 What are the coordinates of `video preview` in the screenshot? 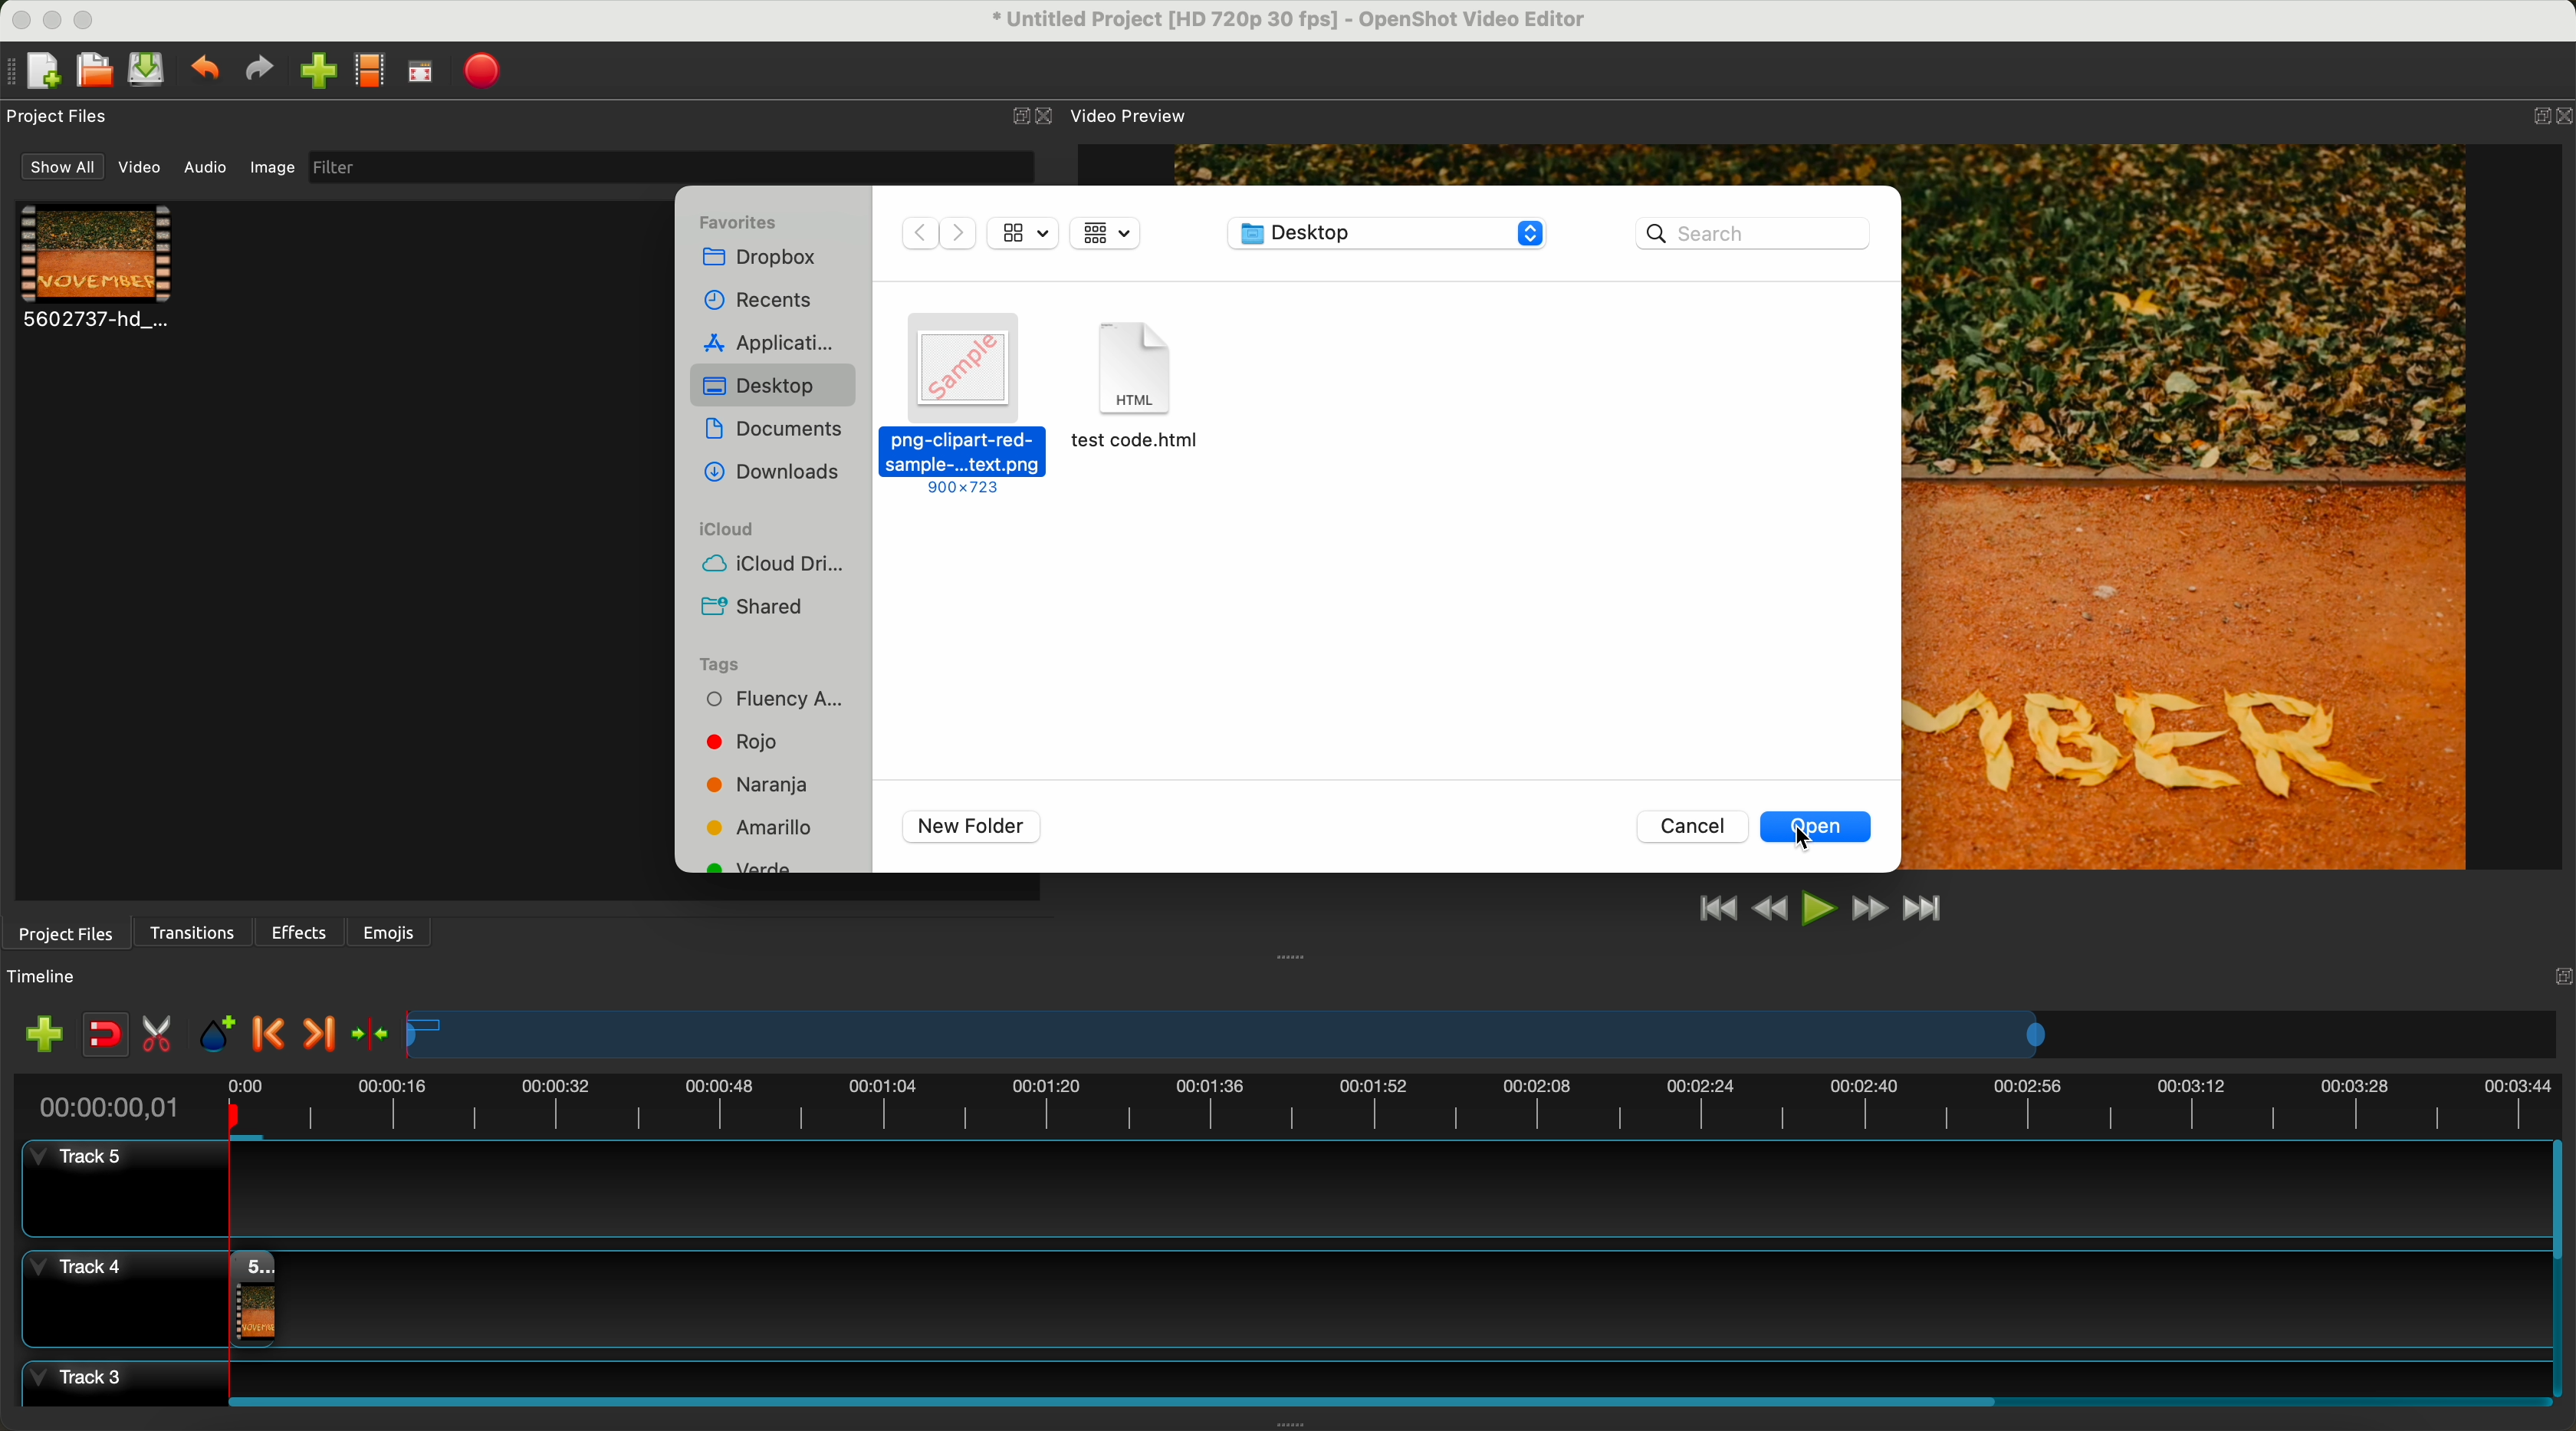 It's located at (1127, 116).